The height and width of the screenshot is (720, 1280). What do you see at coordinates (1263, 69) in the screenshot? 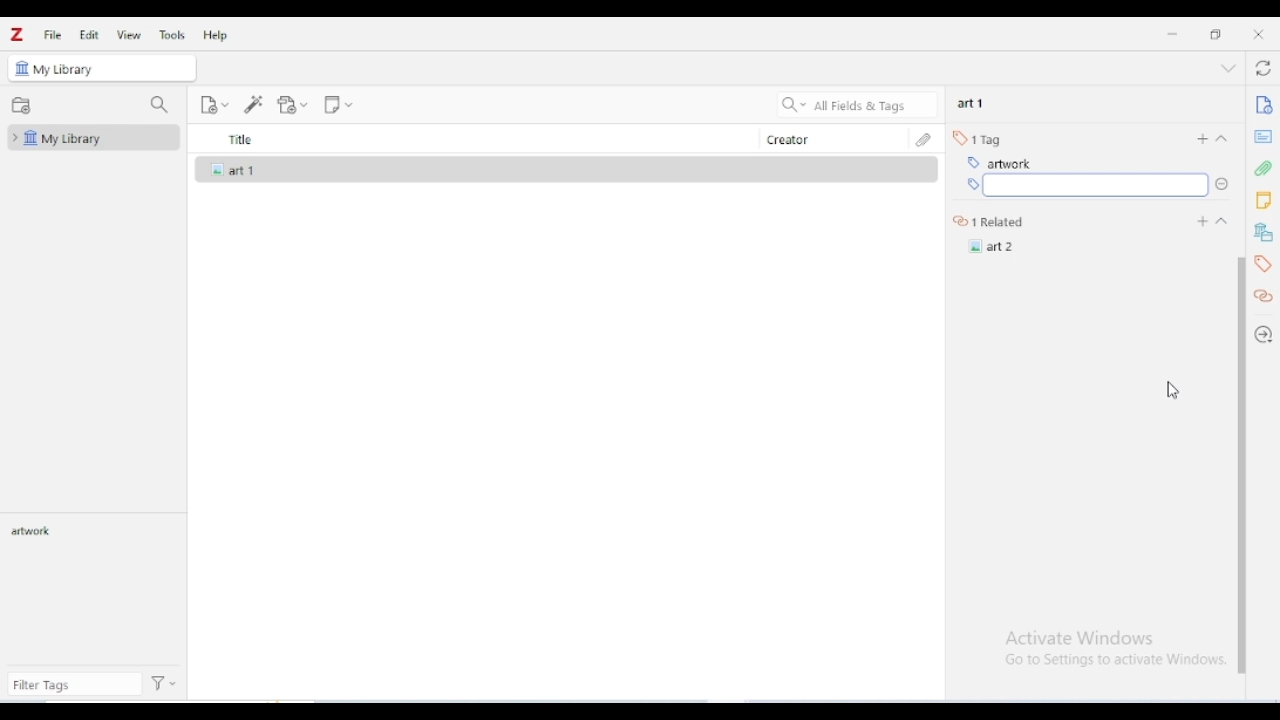
I see `sync with zotero.org` at bounding box center [1263, 69].